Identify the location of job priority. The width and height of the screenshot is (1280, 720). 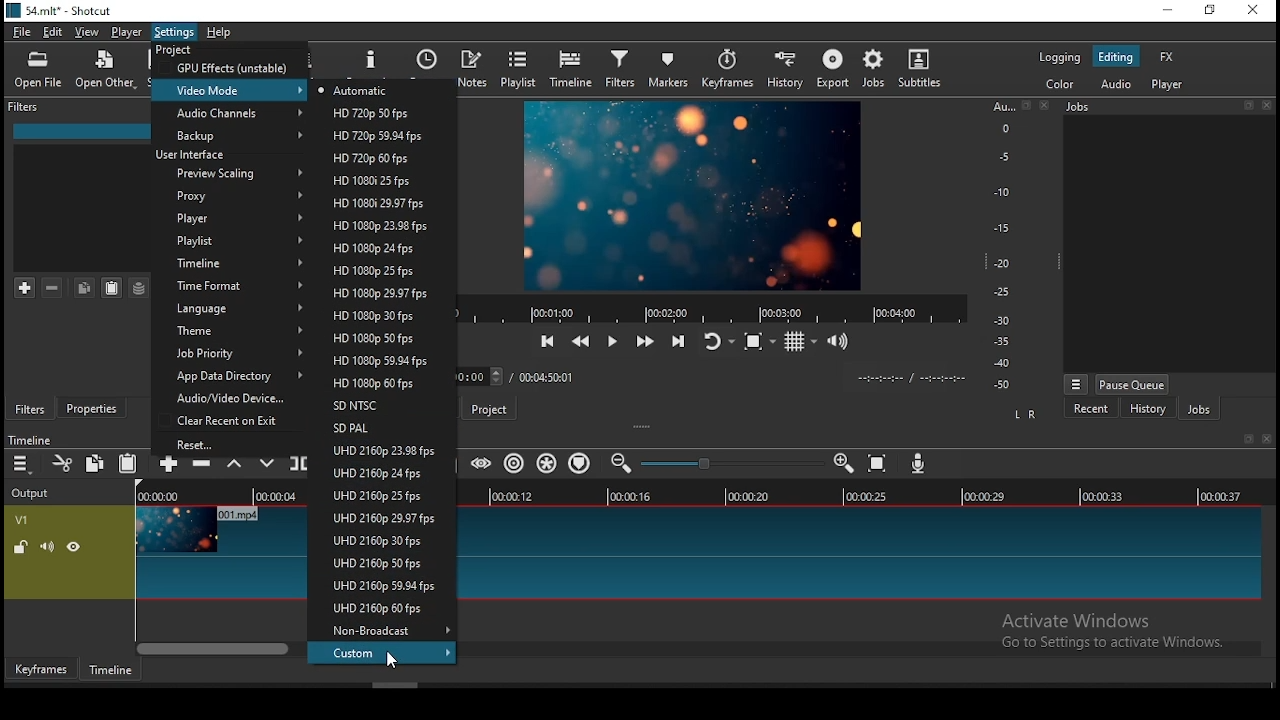
(225, 354).